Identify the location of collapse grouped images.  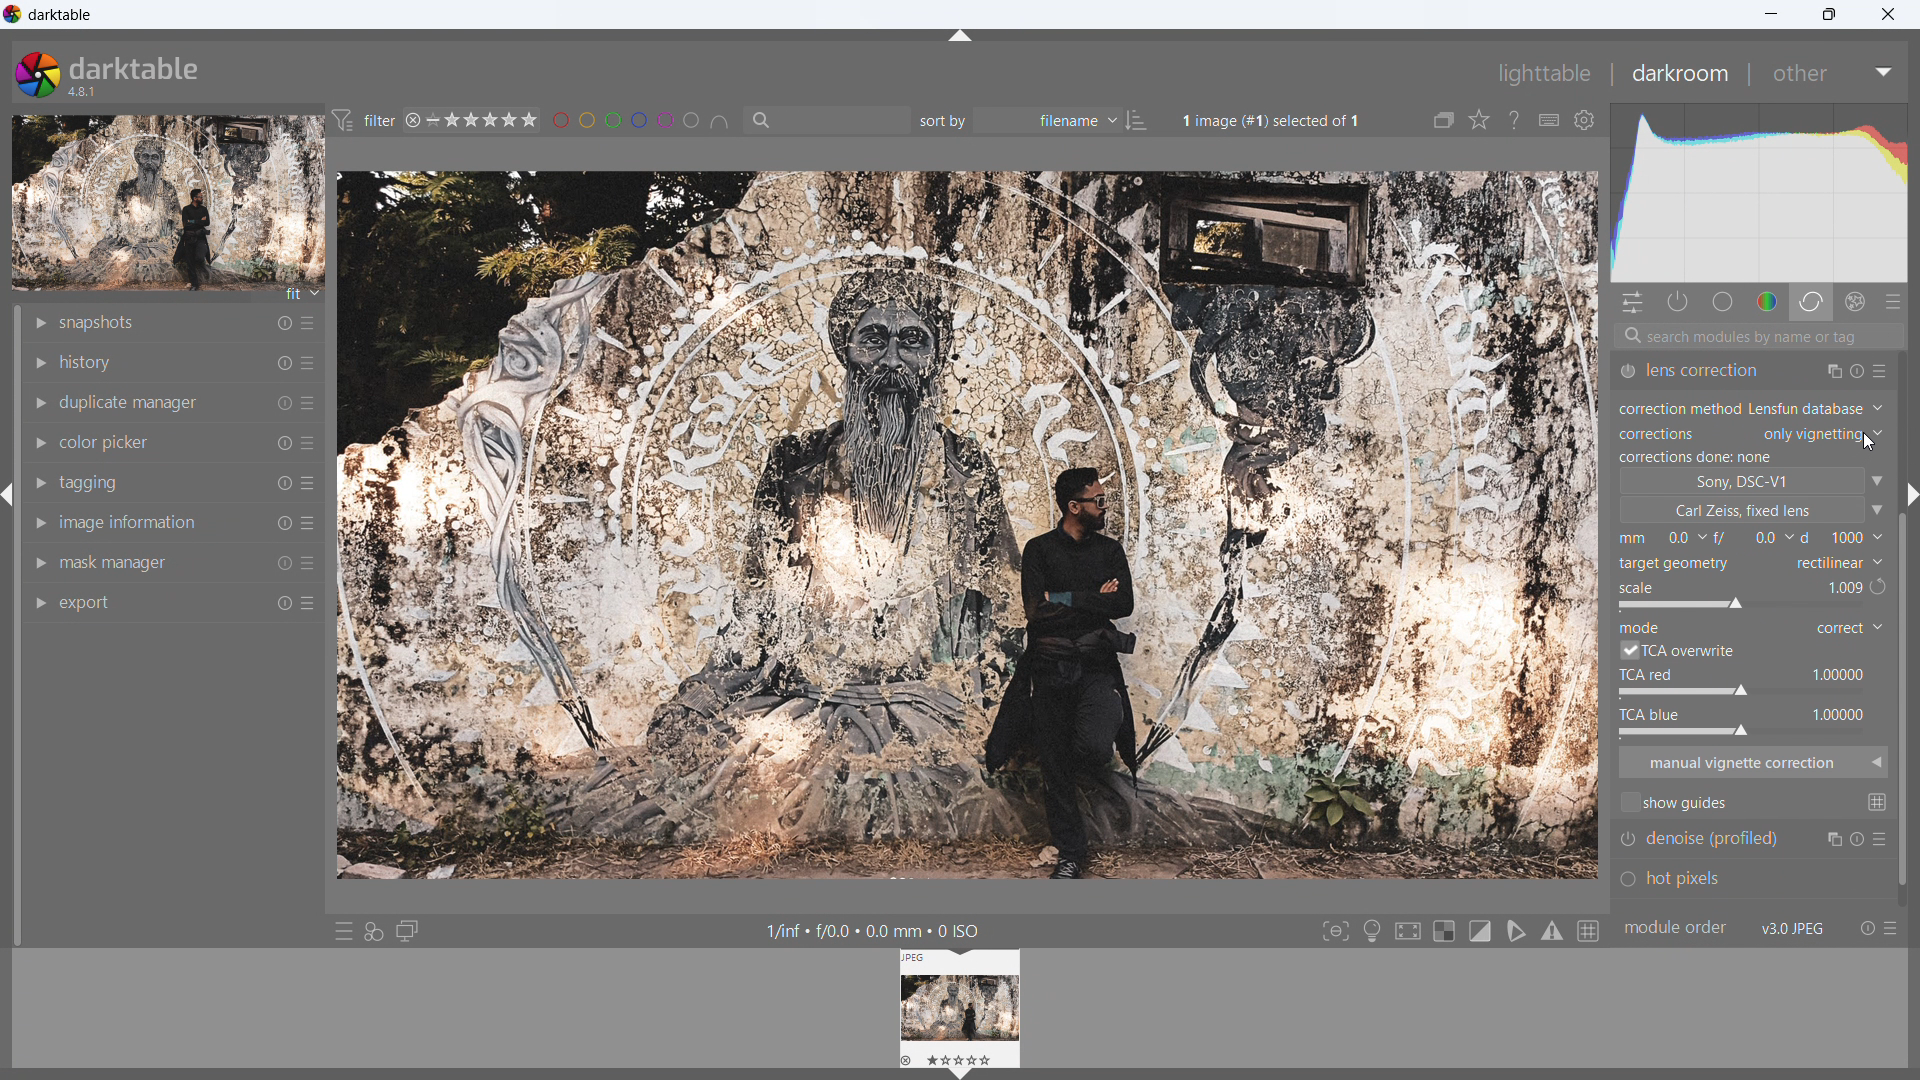
(1445, 120).